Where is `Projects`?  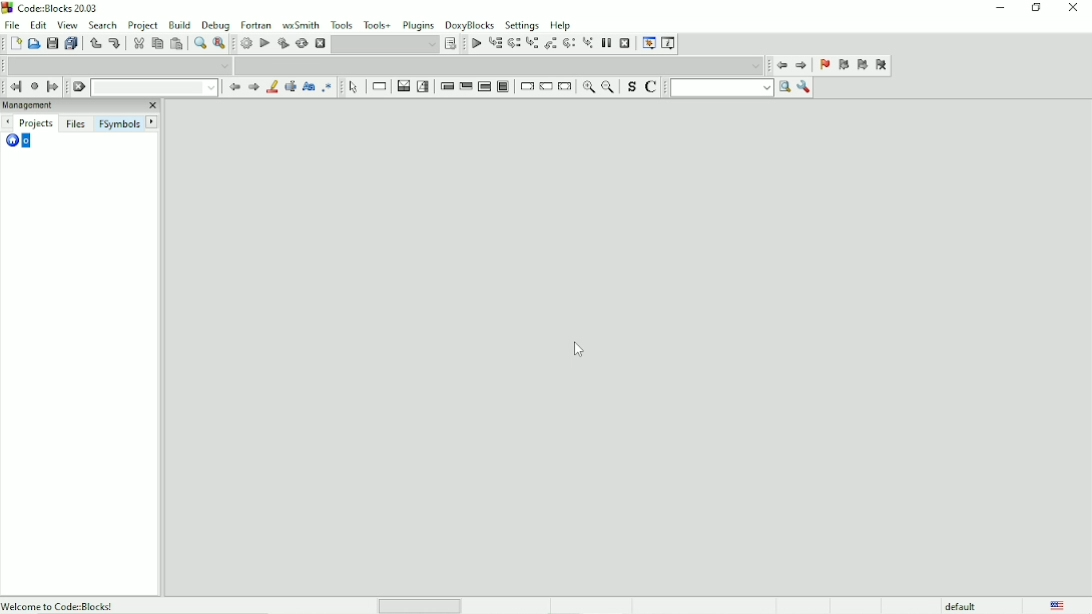
Projects is located at coordinates (38, 123).